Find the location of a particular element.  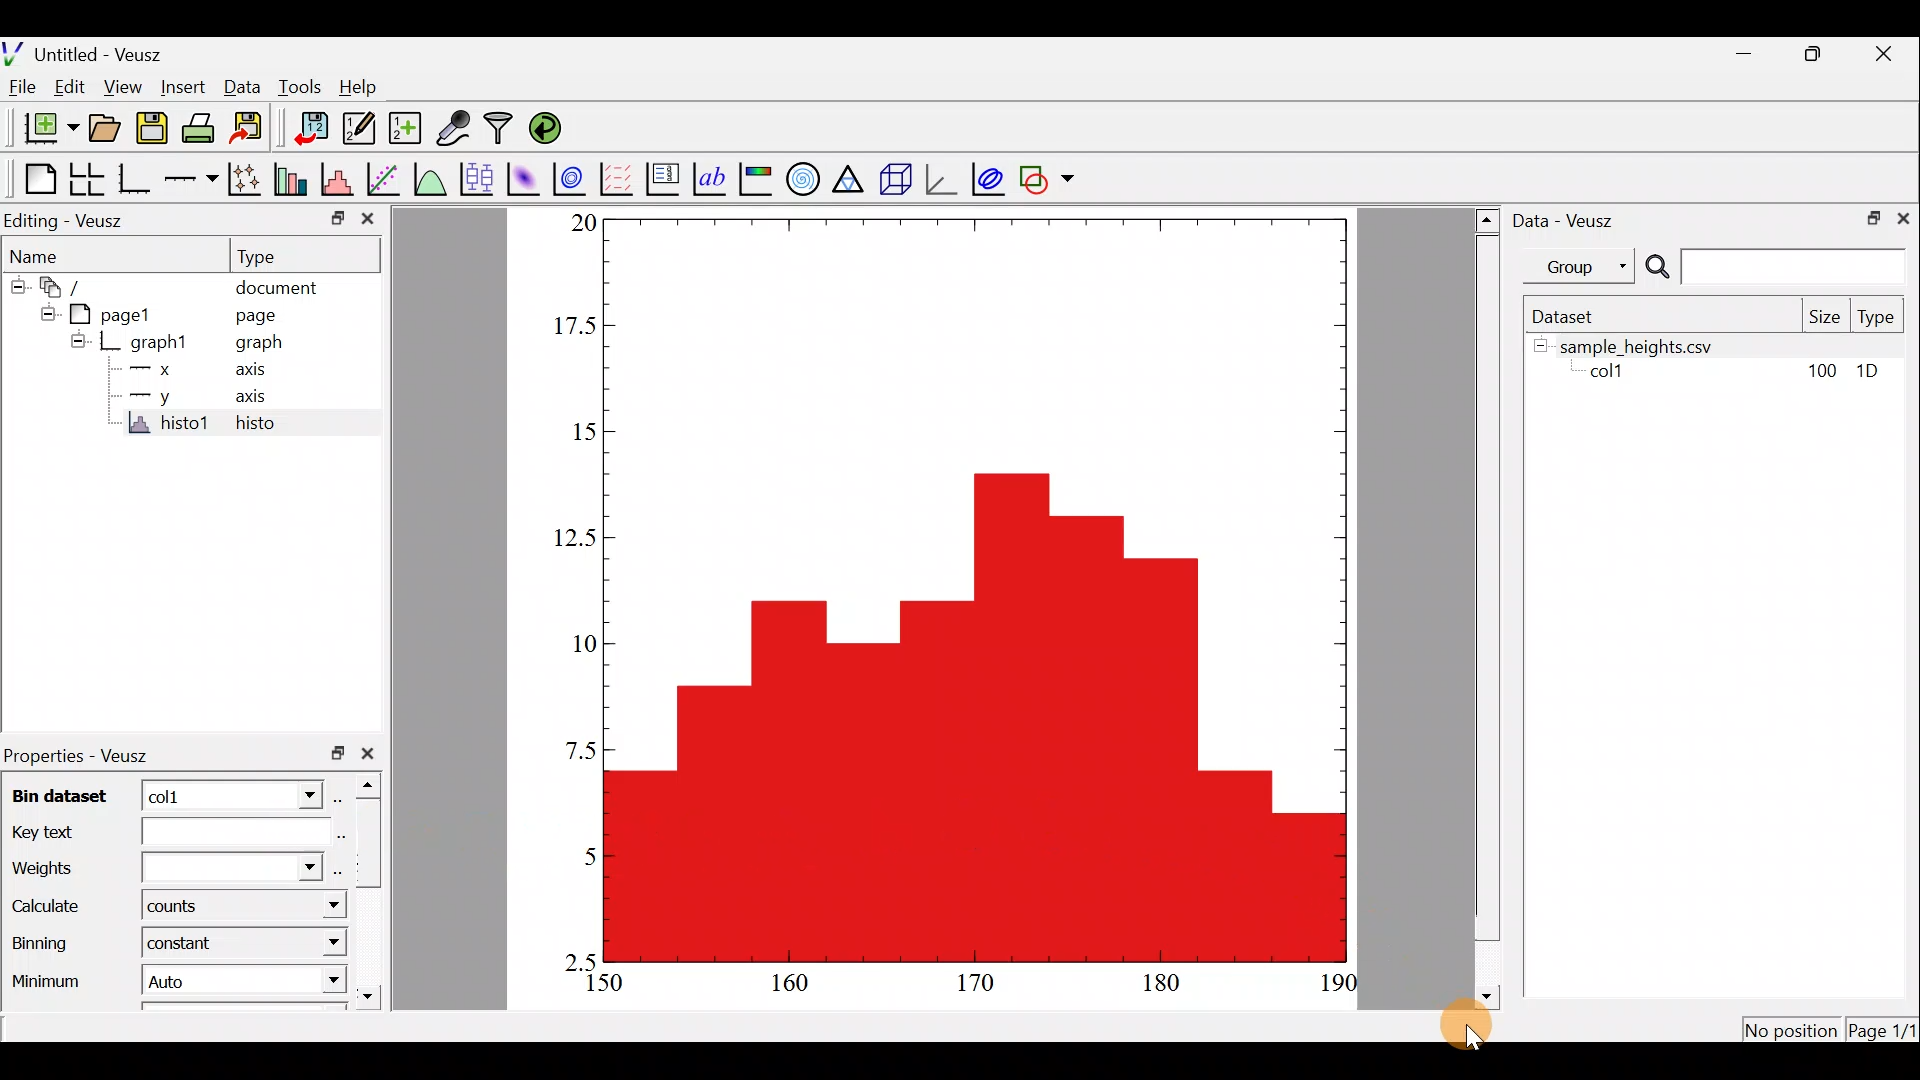

print the document is located at coordinates (202, 130).